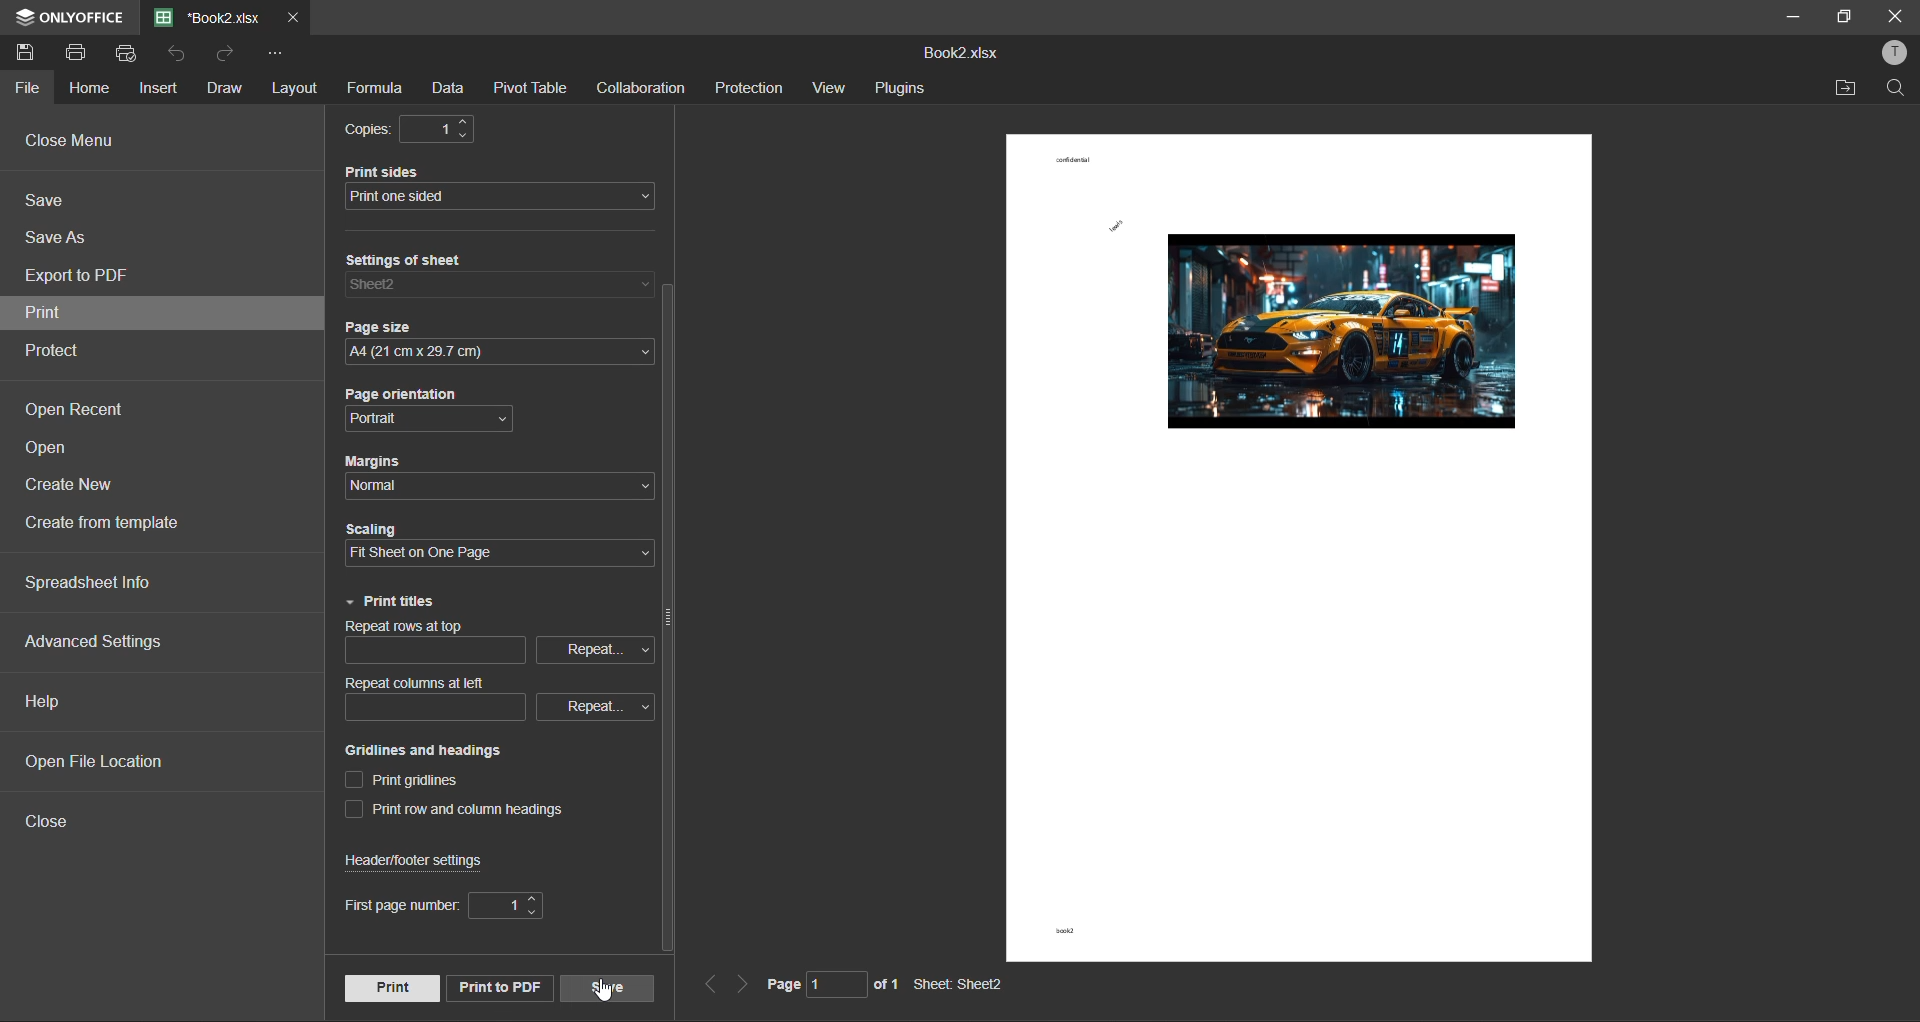 This screenshot has width=1920, height=1022. What do you see at coordinates (904, 89) in the screenshot?
I see `plugins` at bounding box center [904, 89].